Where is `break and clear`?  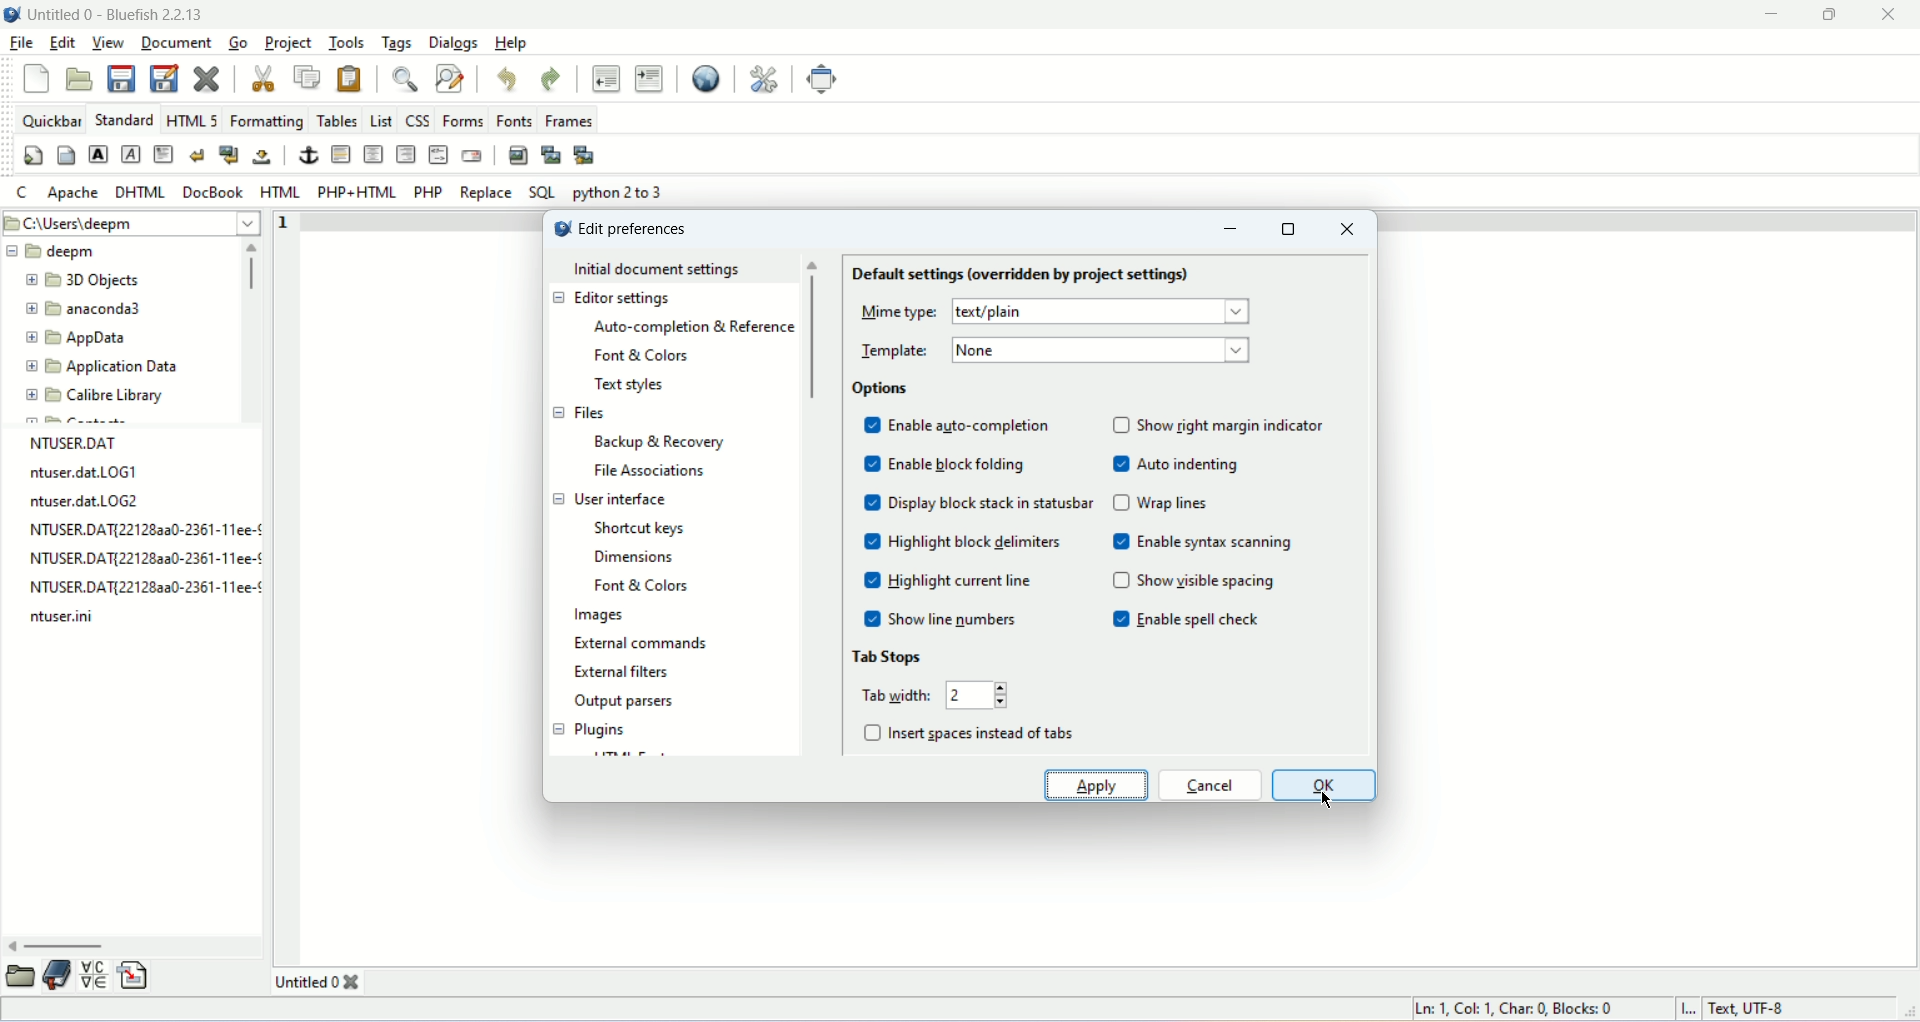
break and clear is located at coordinates (229, 155).